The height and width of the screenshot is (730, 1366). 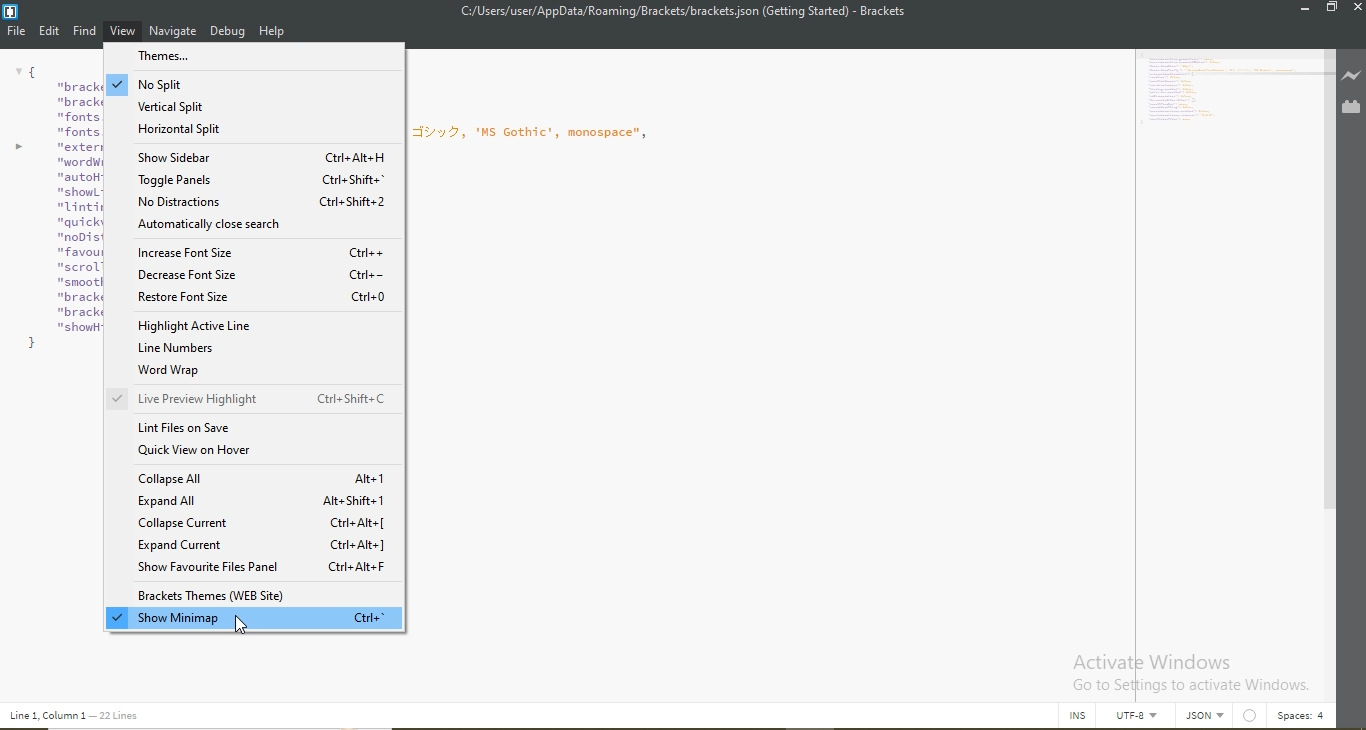 What do you see at coordinates (263, 401) in the screenshot?
I see `live preview highlight` at bounding box center [263, 401].